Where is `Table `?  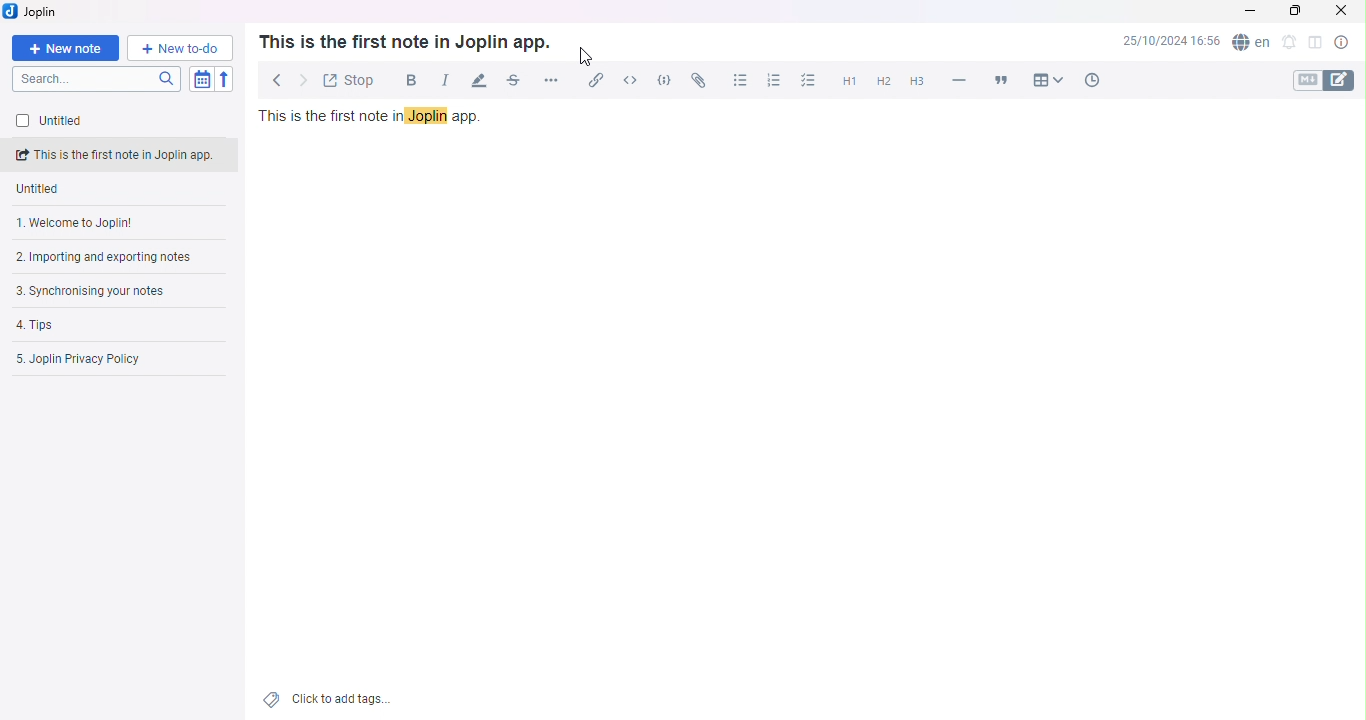 Table  is located at coordinates (1048, 78).